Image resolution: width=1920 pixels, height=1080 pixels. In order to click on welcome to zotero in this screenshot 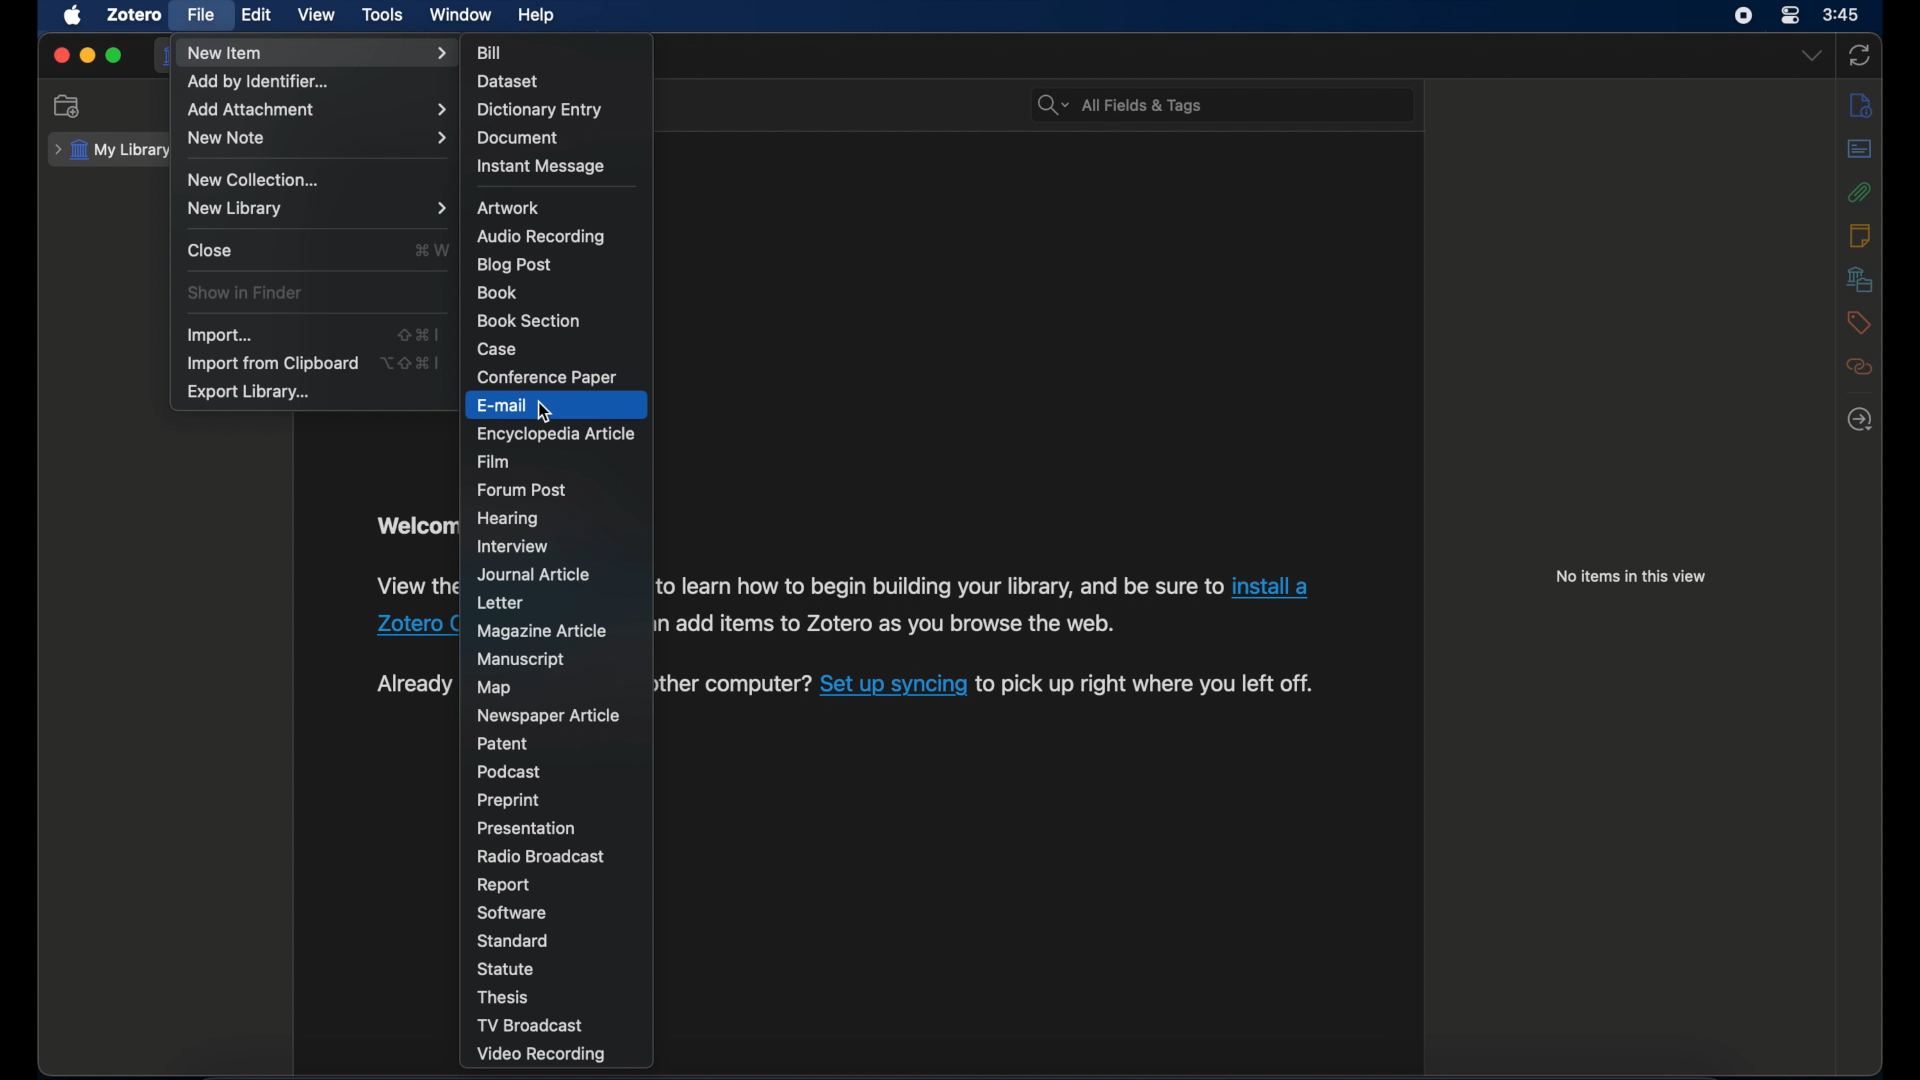, I will do `click(414, 526)`.